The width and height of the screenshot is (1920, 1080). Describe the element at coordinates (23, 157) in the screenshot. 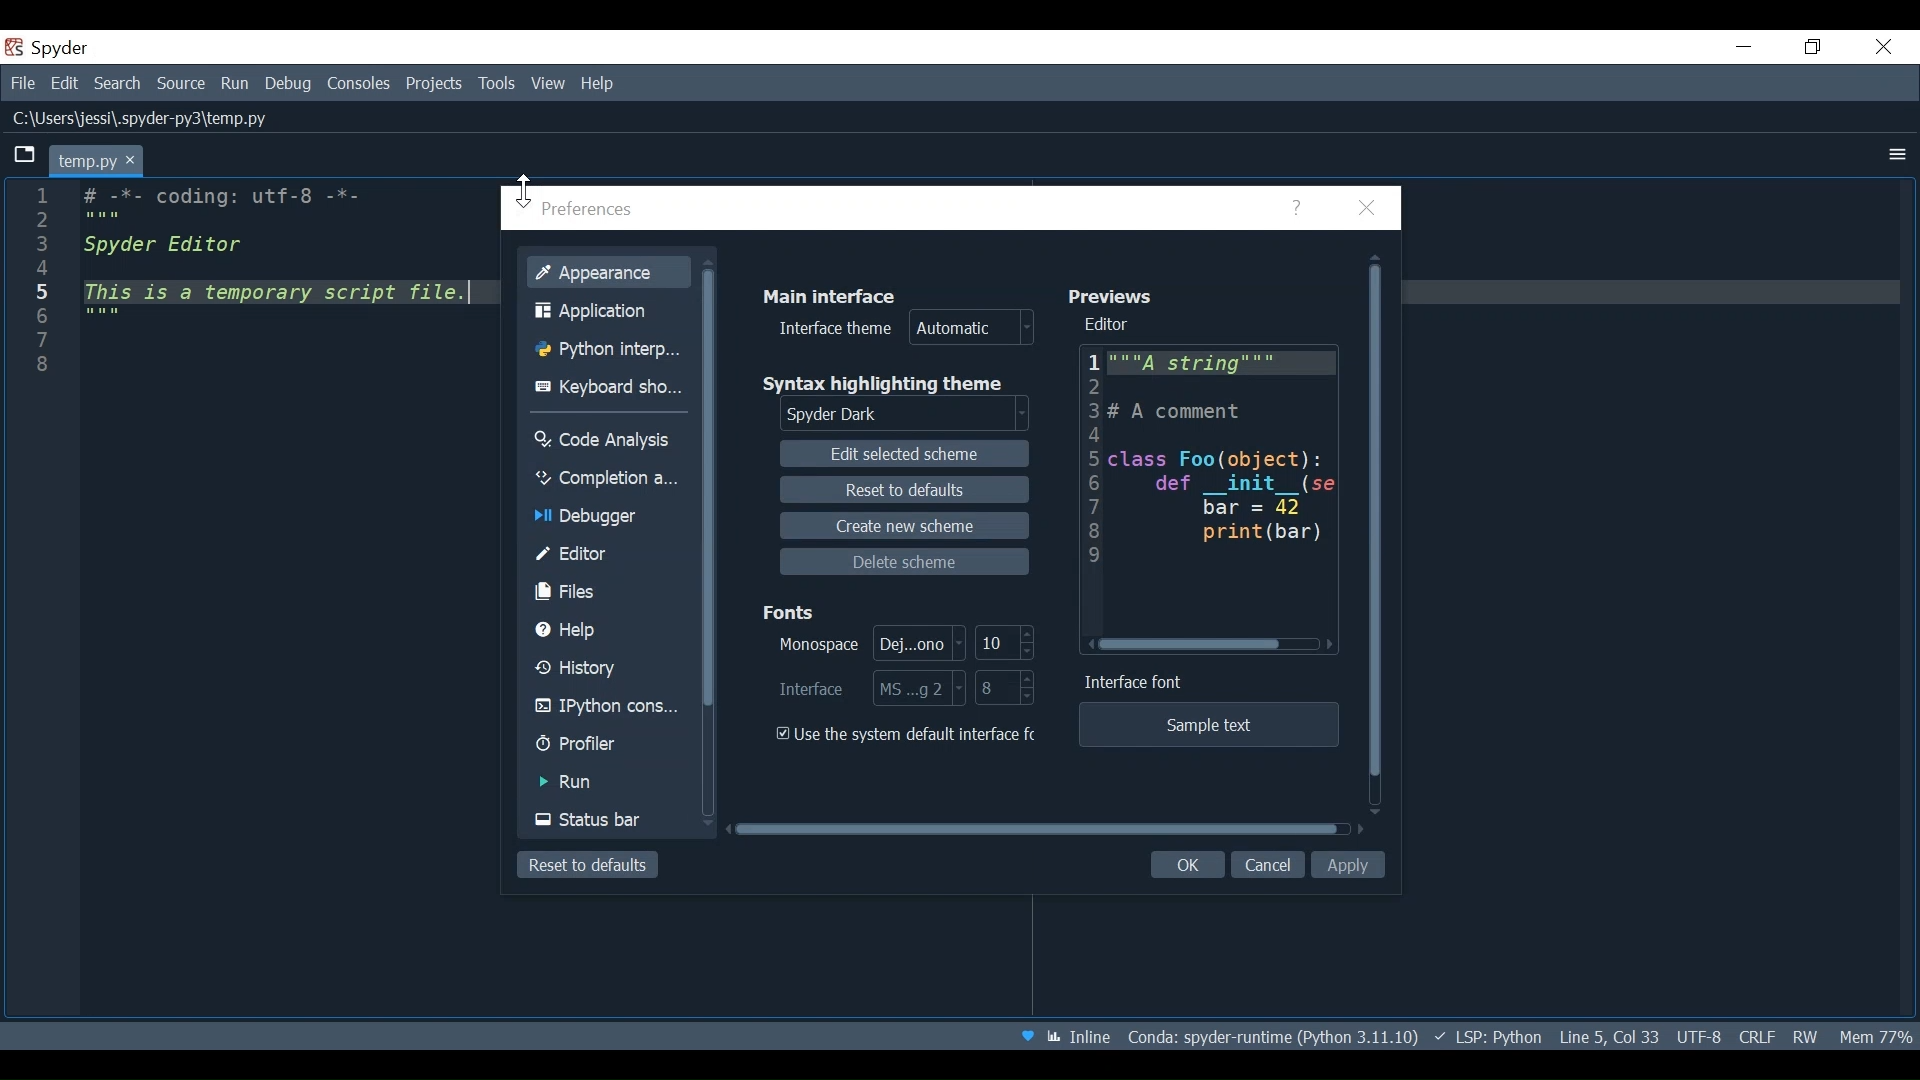

I see `Browse Tab` at that location.